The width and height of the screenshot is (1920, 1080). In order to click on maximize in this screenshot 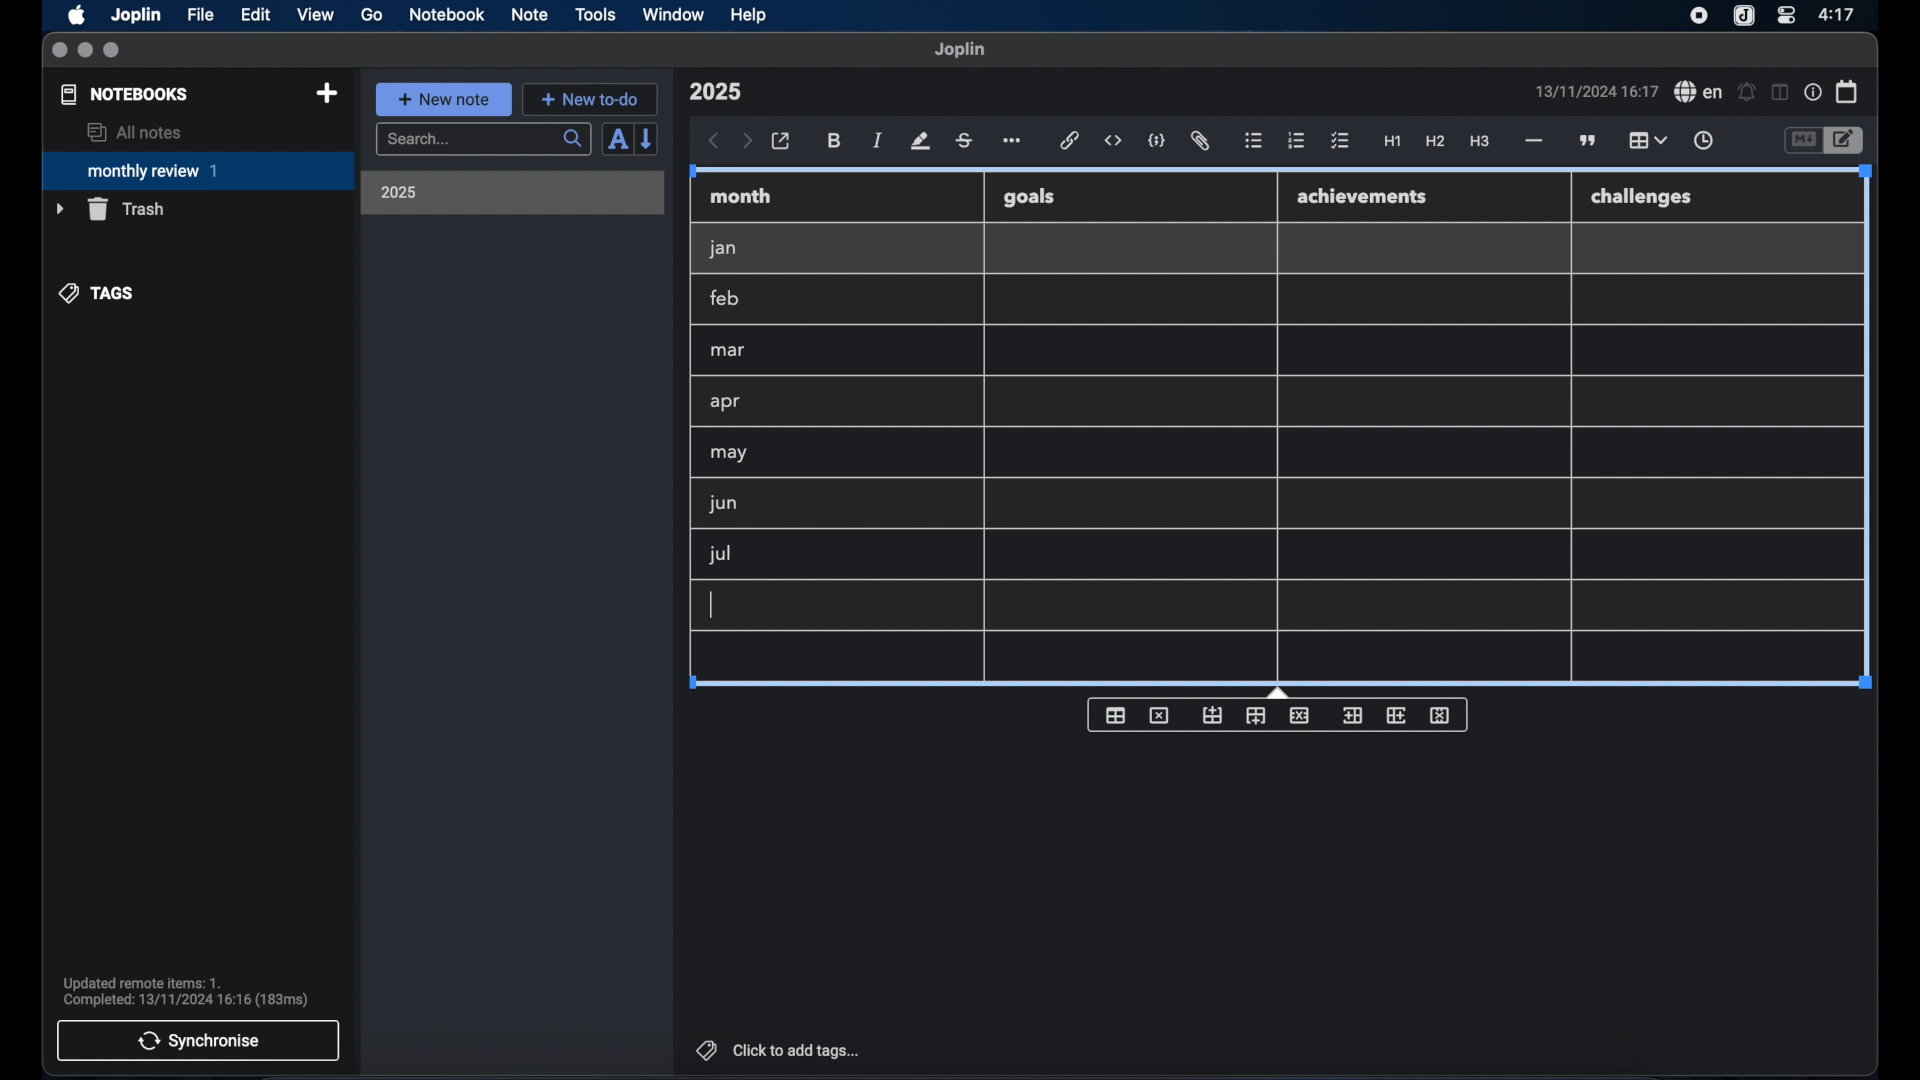, I will do `click(113, 51)`.